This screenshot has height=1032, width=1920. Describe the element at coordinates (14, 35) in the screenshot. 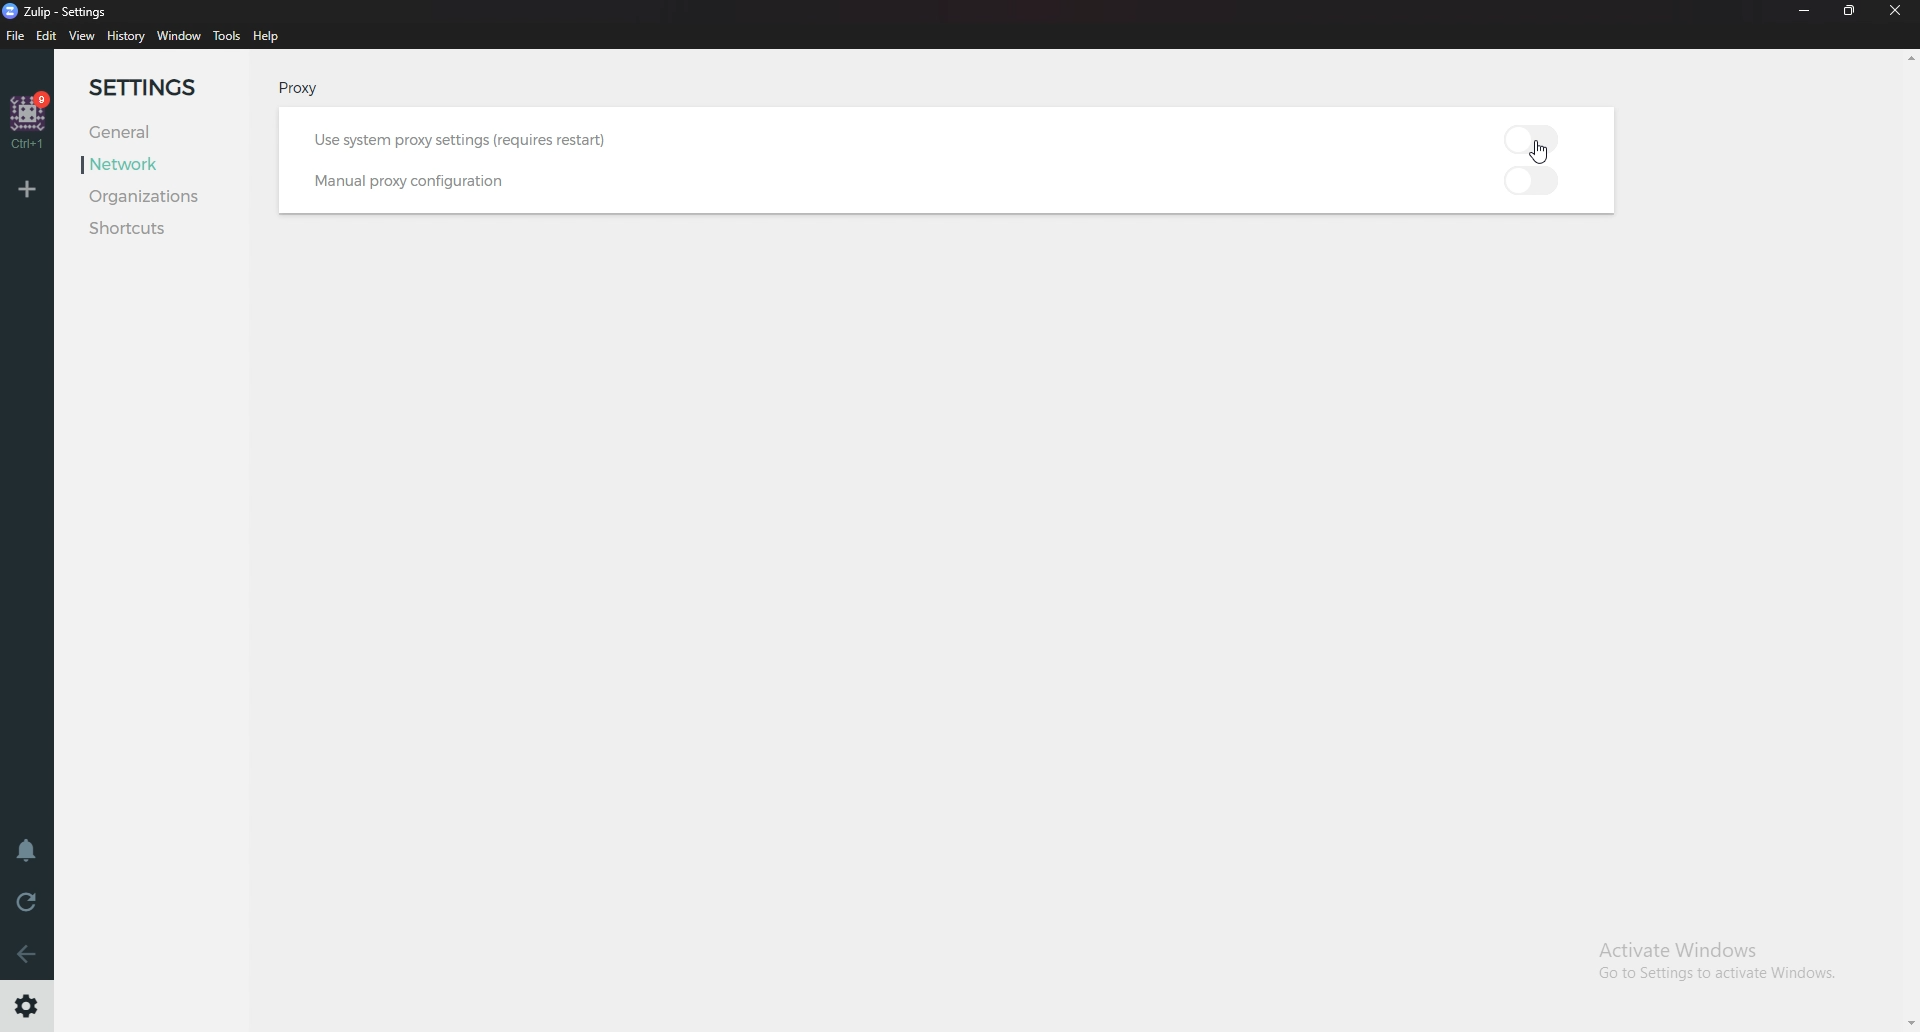

I see `file` at that location.